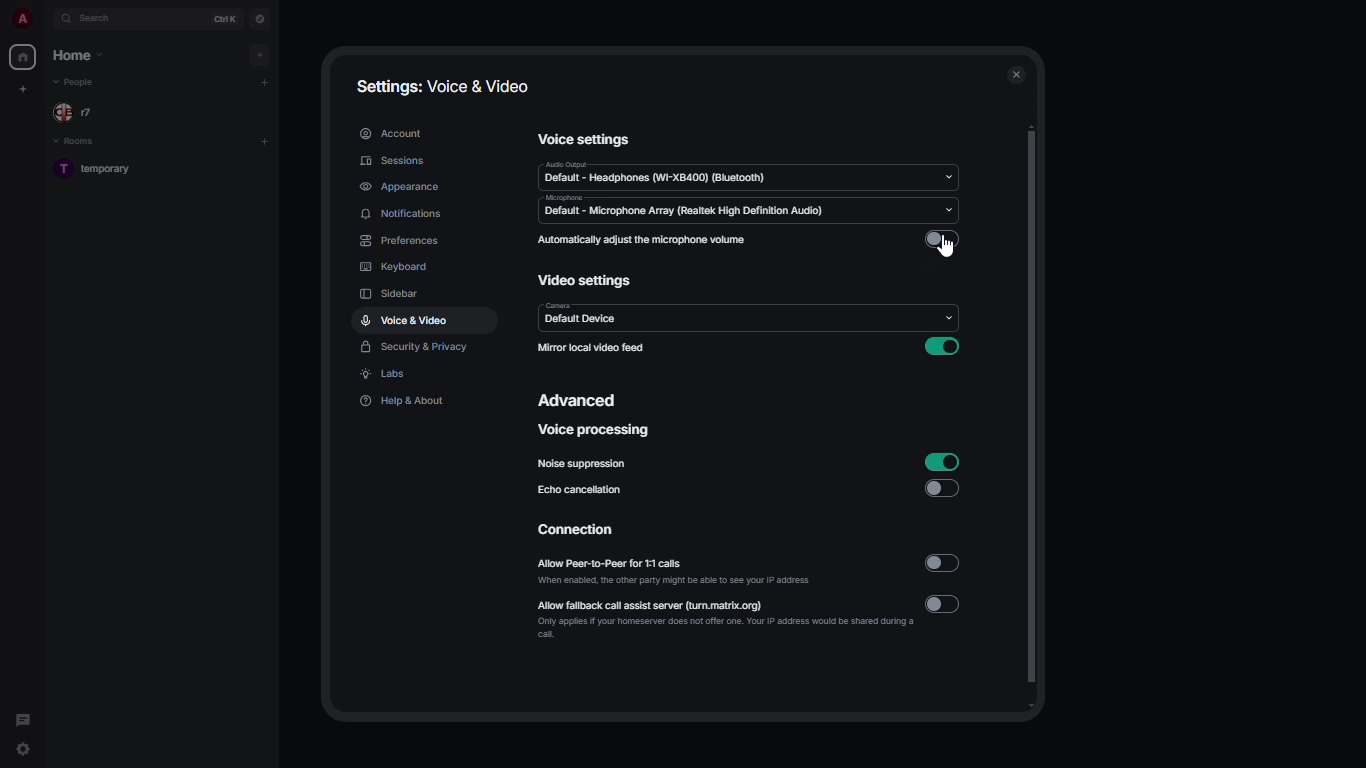 This screenshot has height=768, width=1366. What do you see at coordinates (77, 84) in the screenshot?
I see `people` at bounding box center [77, 84].